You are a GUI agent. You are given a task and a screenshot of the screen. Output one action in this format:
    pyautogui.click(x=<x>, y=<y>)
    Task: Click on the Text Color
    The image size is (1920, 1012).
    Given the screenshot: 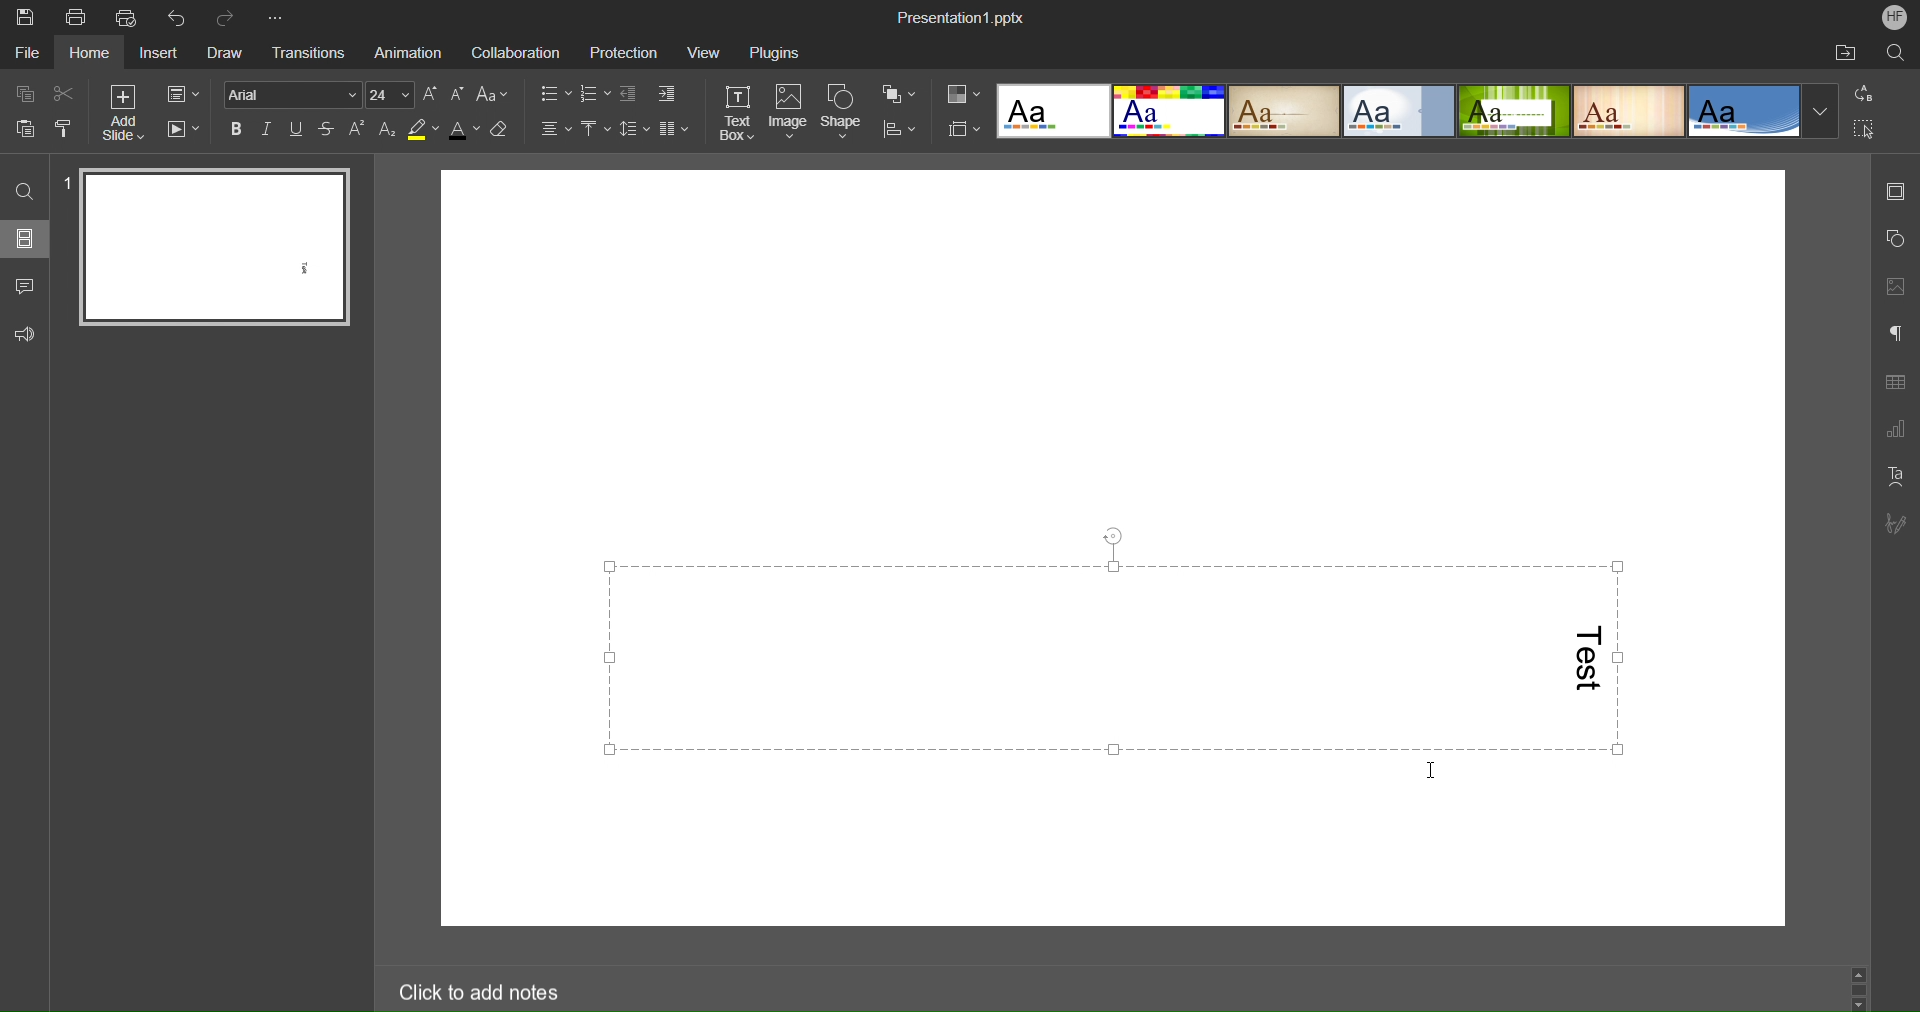 What is the action you would take?
    pyautogui.click(x=465, y=129)
    